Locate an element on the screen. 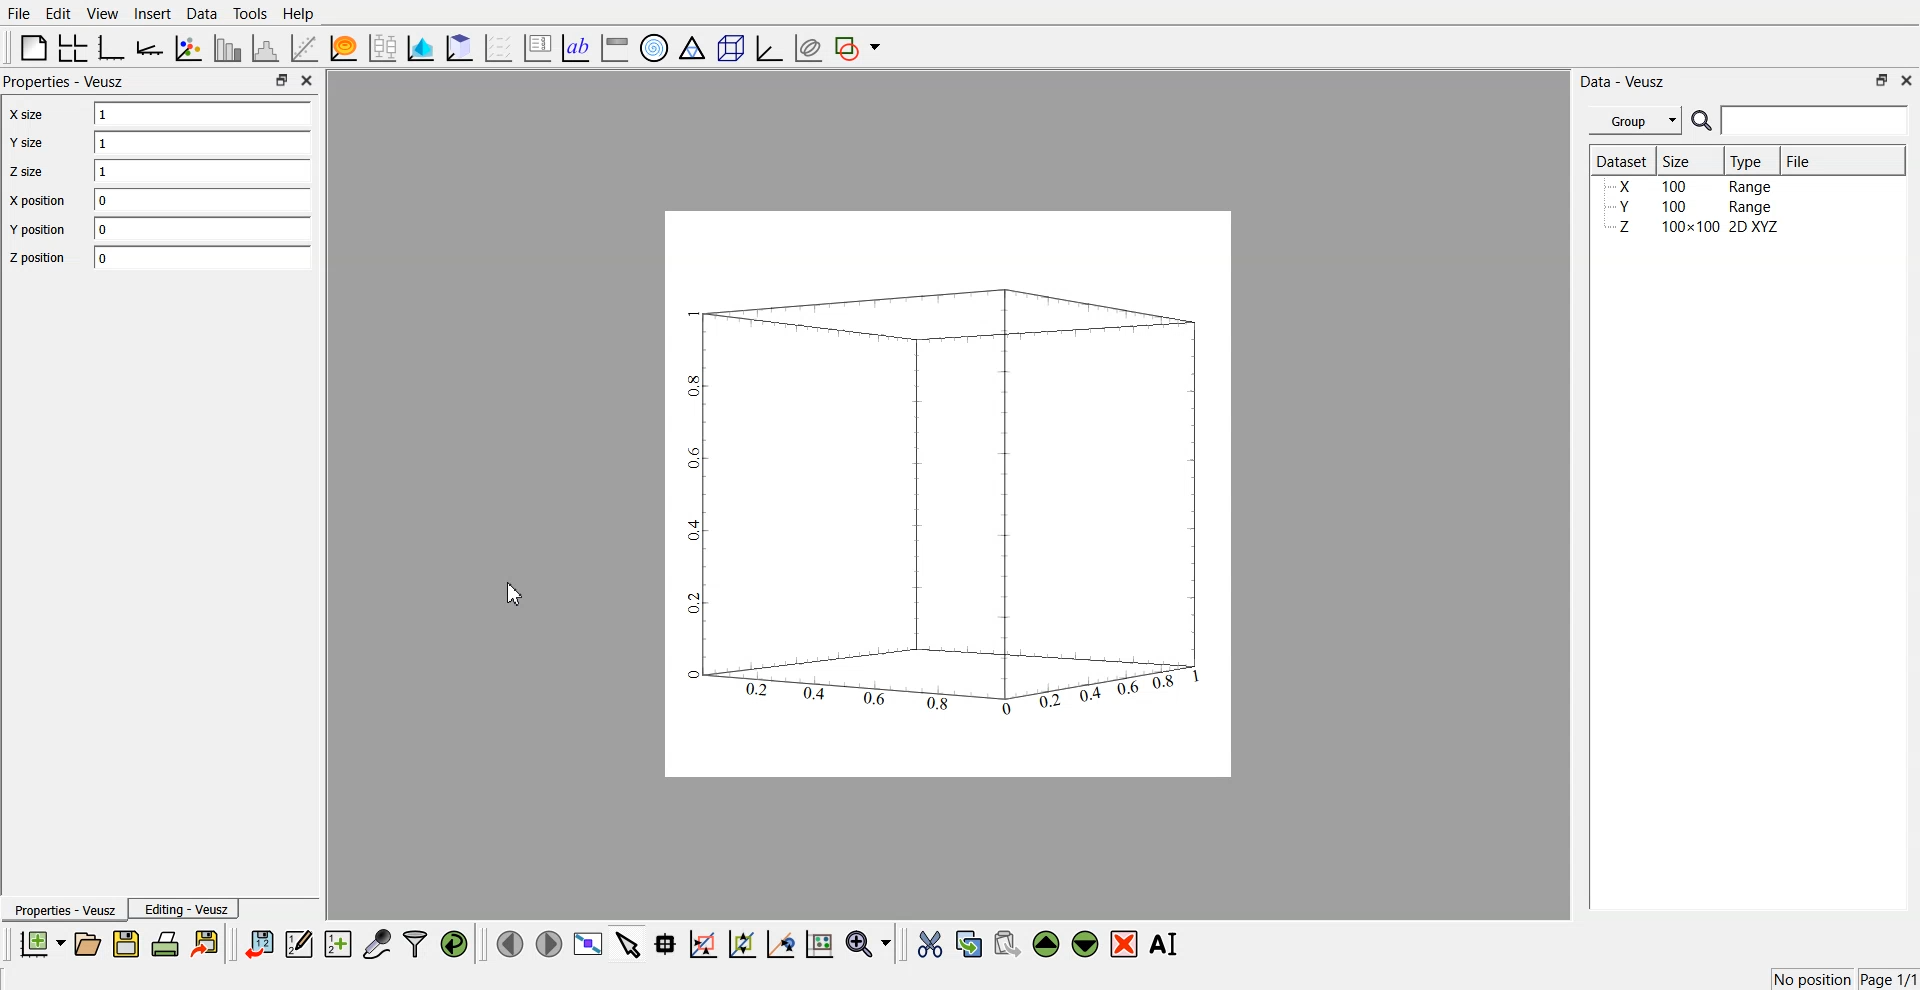 The width and height of the screenshot is (1920, 990). Draw a rectangle to zoom graph axes is located at coordinates (702, 944).